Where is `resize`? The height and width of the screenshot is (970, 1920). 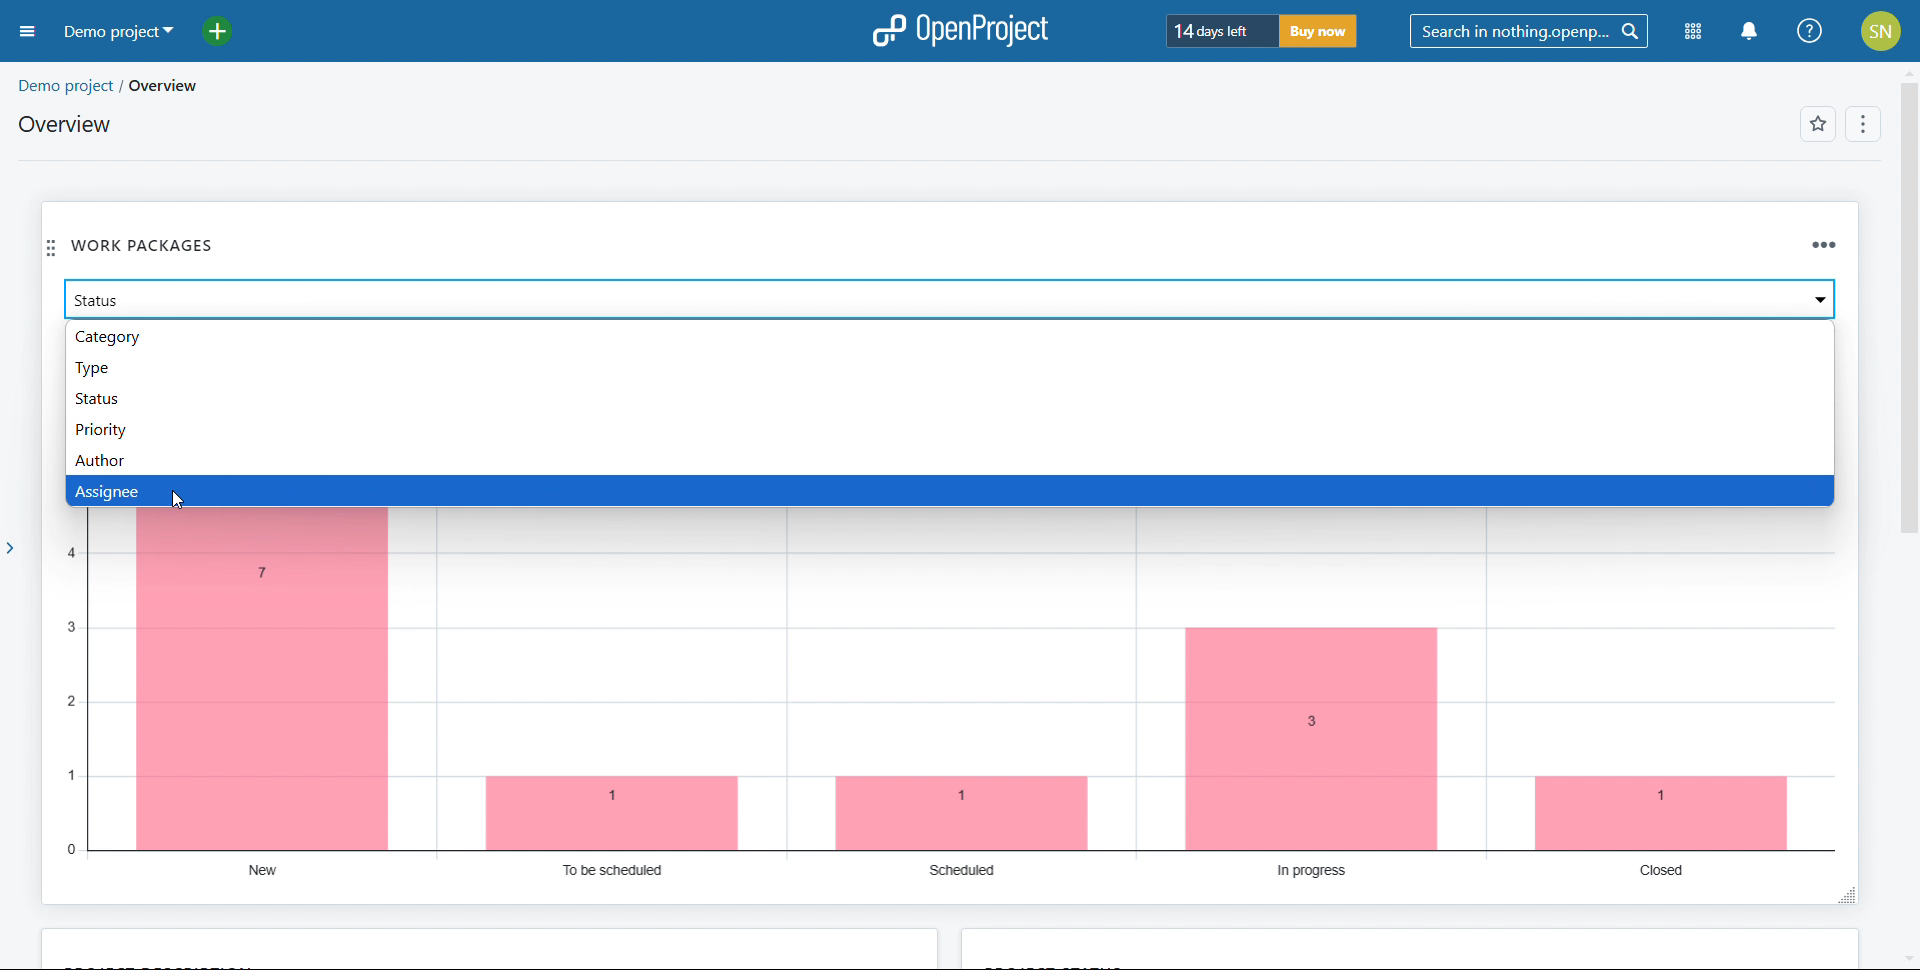 resize is located at coordinates (1845, 898).